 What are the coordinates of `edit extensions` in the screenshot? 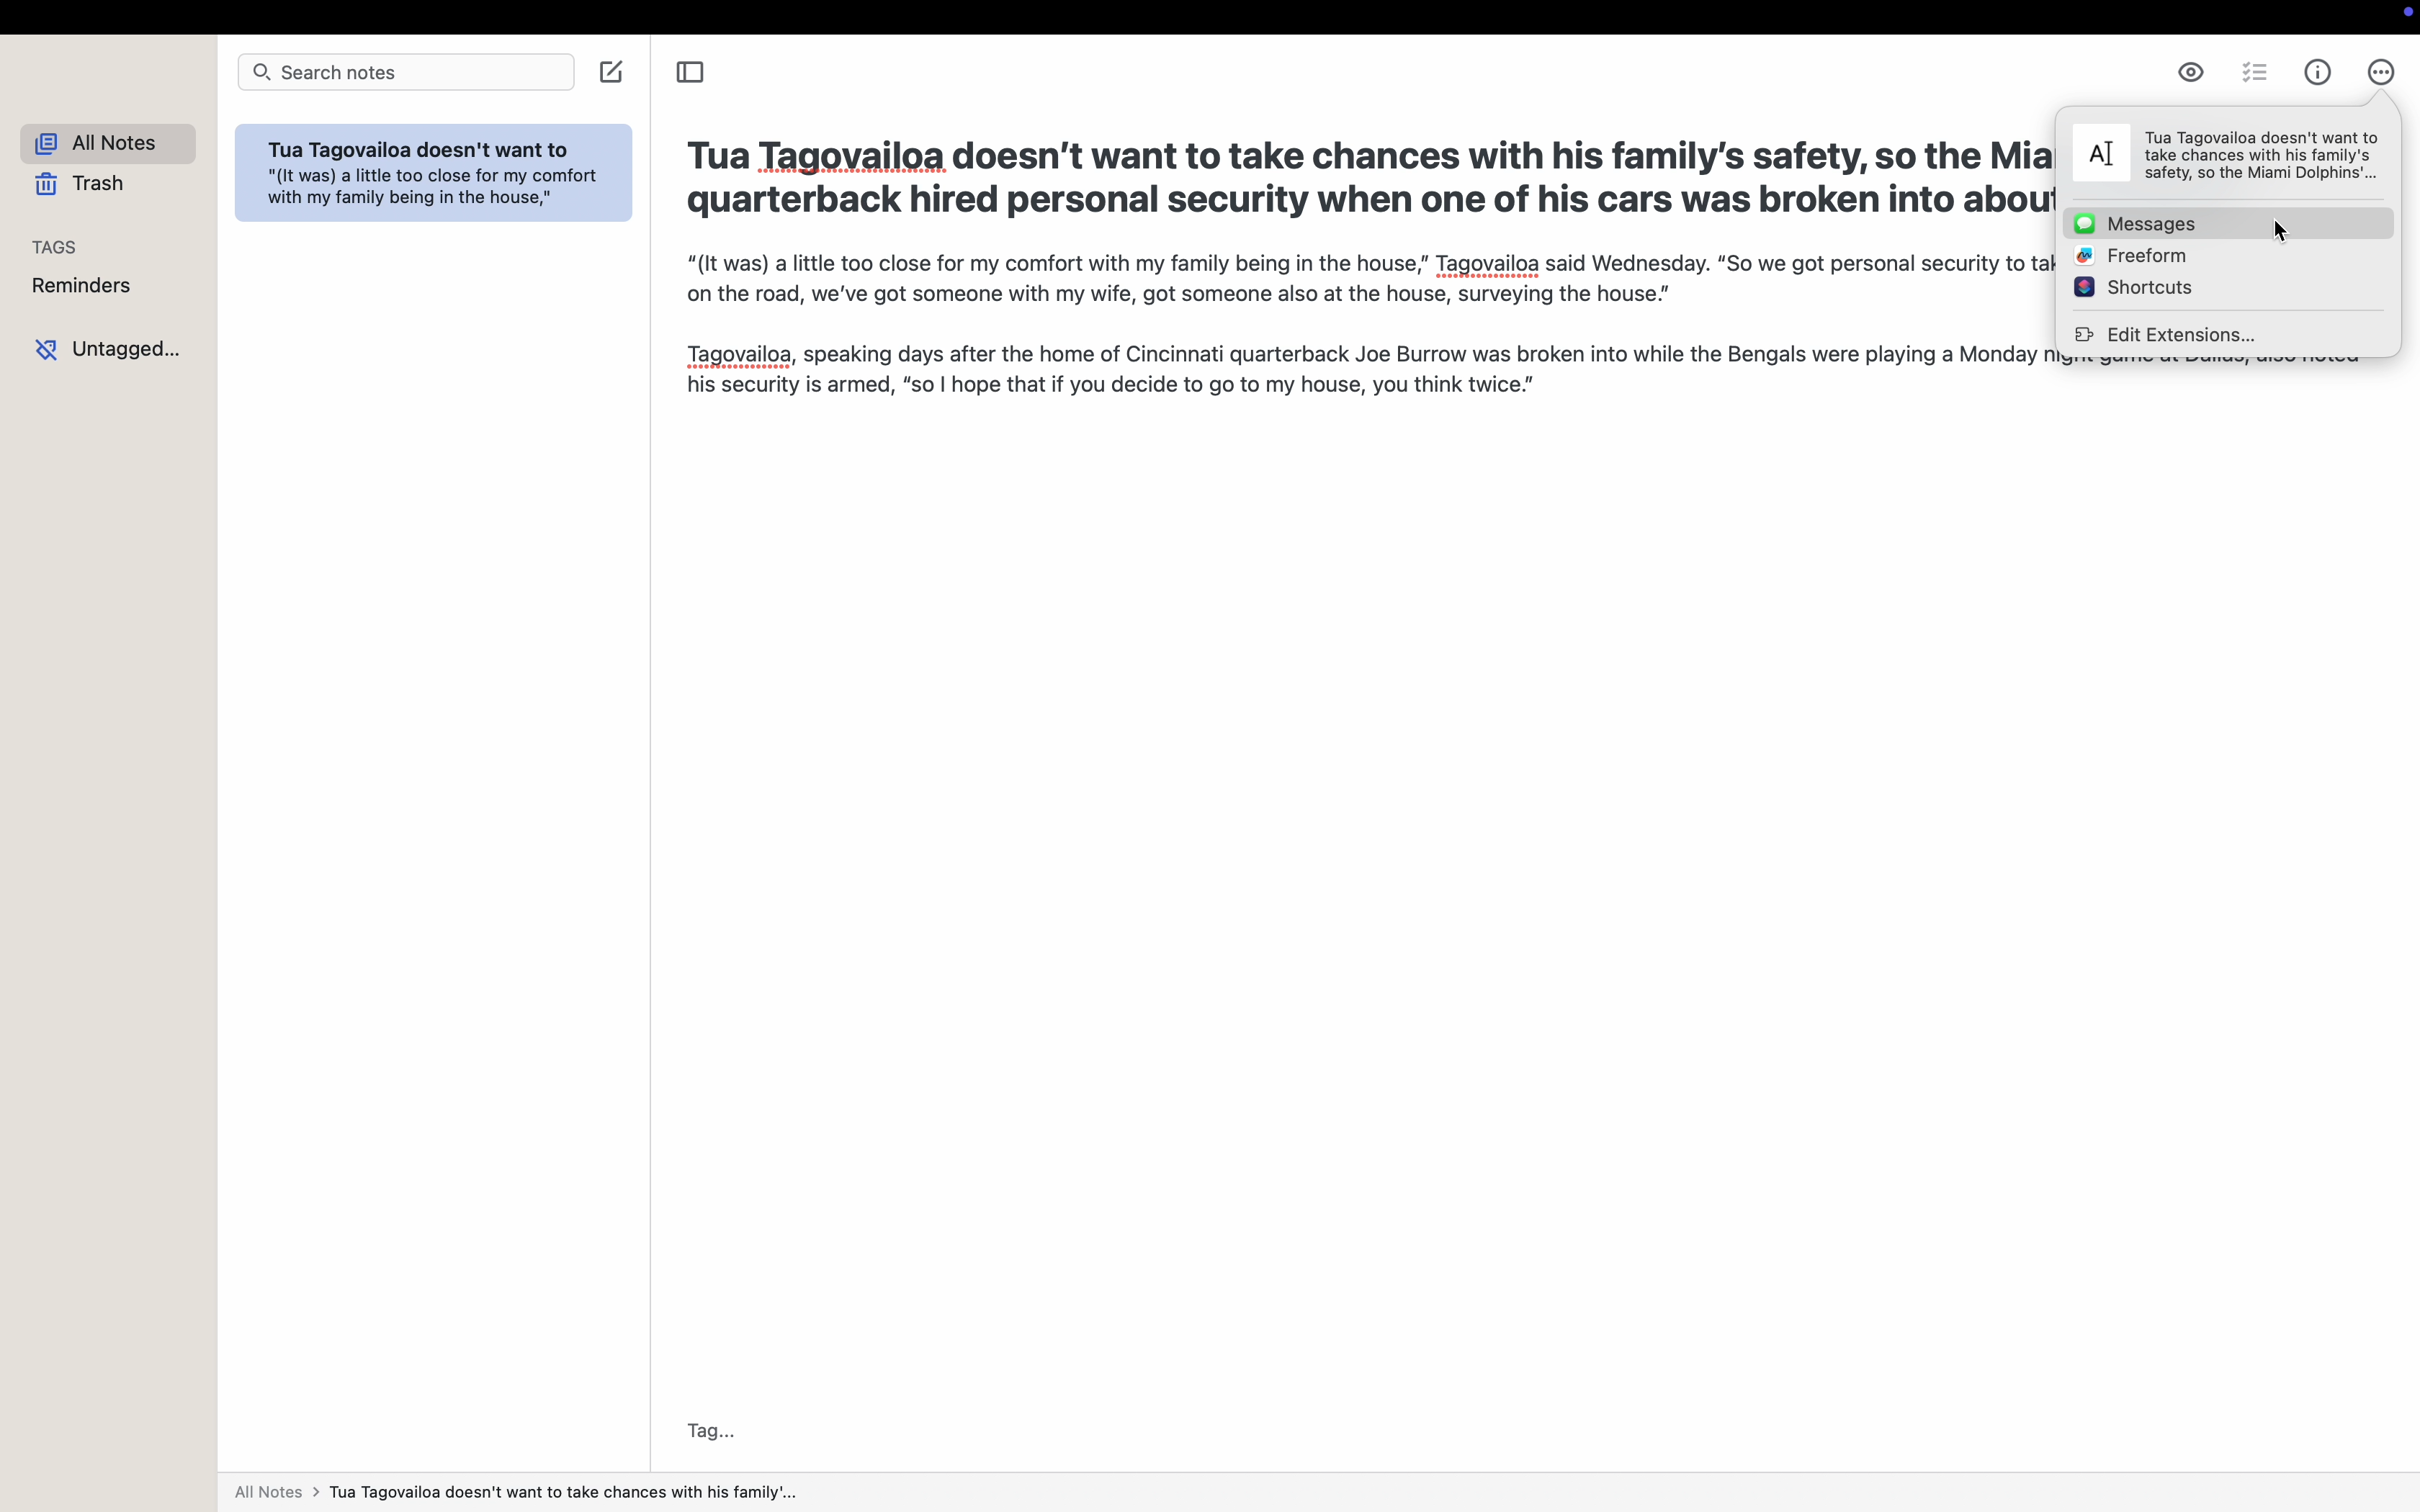 It's located at (2165, 336).